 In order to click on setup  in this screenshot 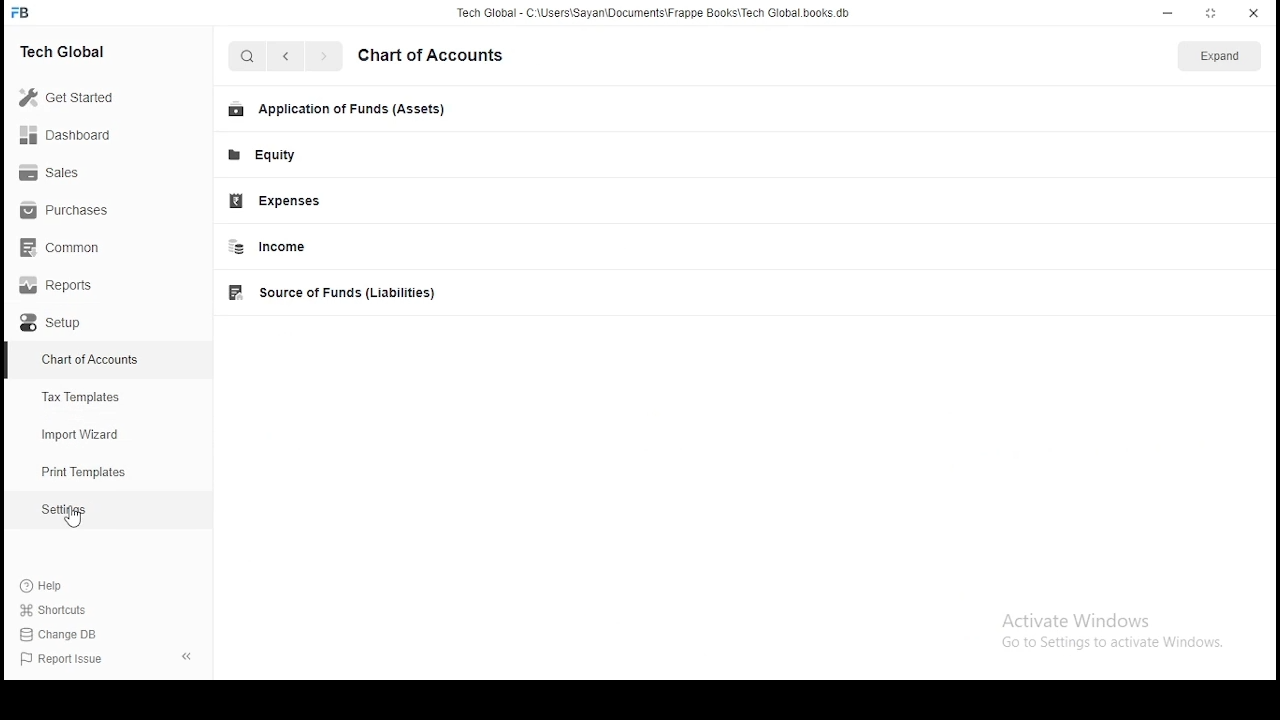, I will do `click(83, 327)`.